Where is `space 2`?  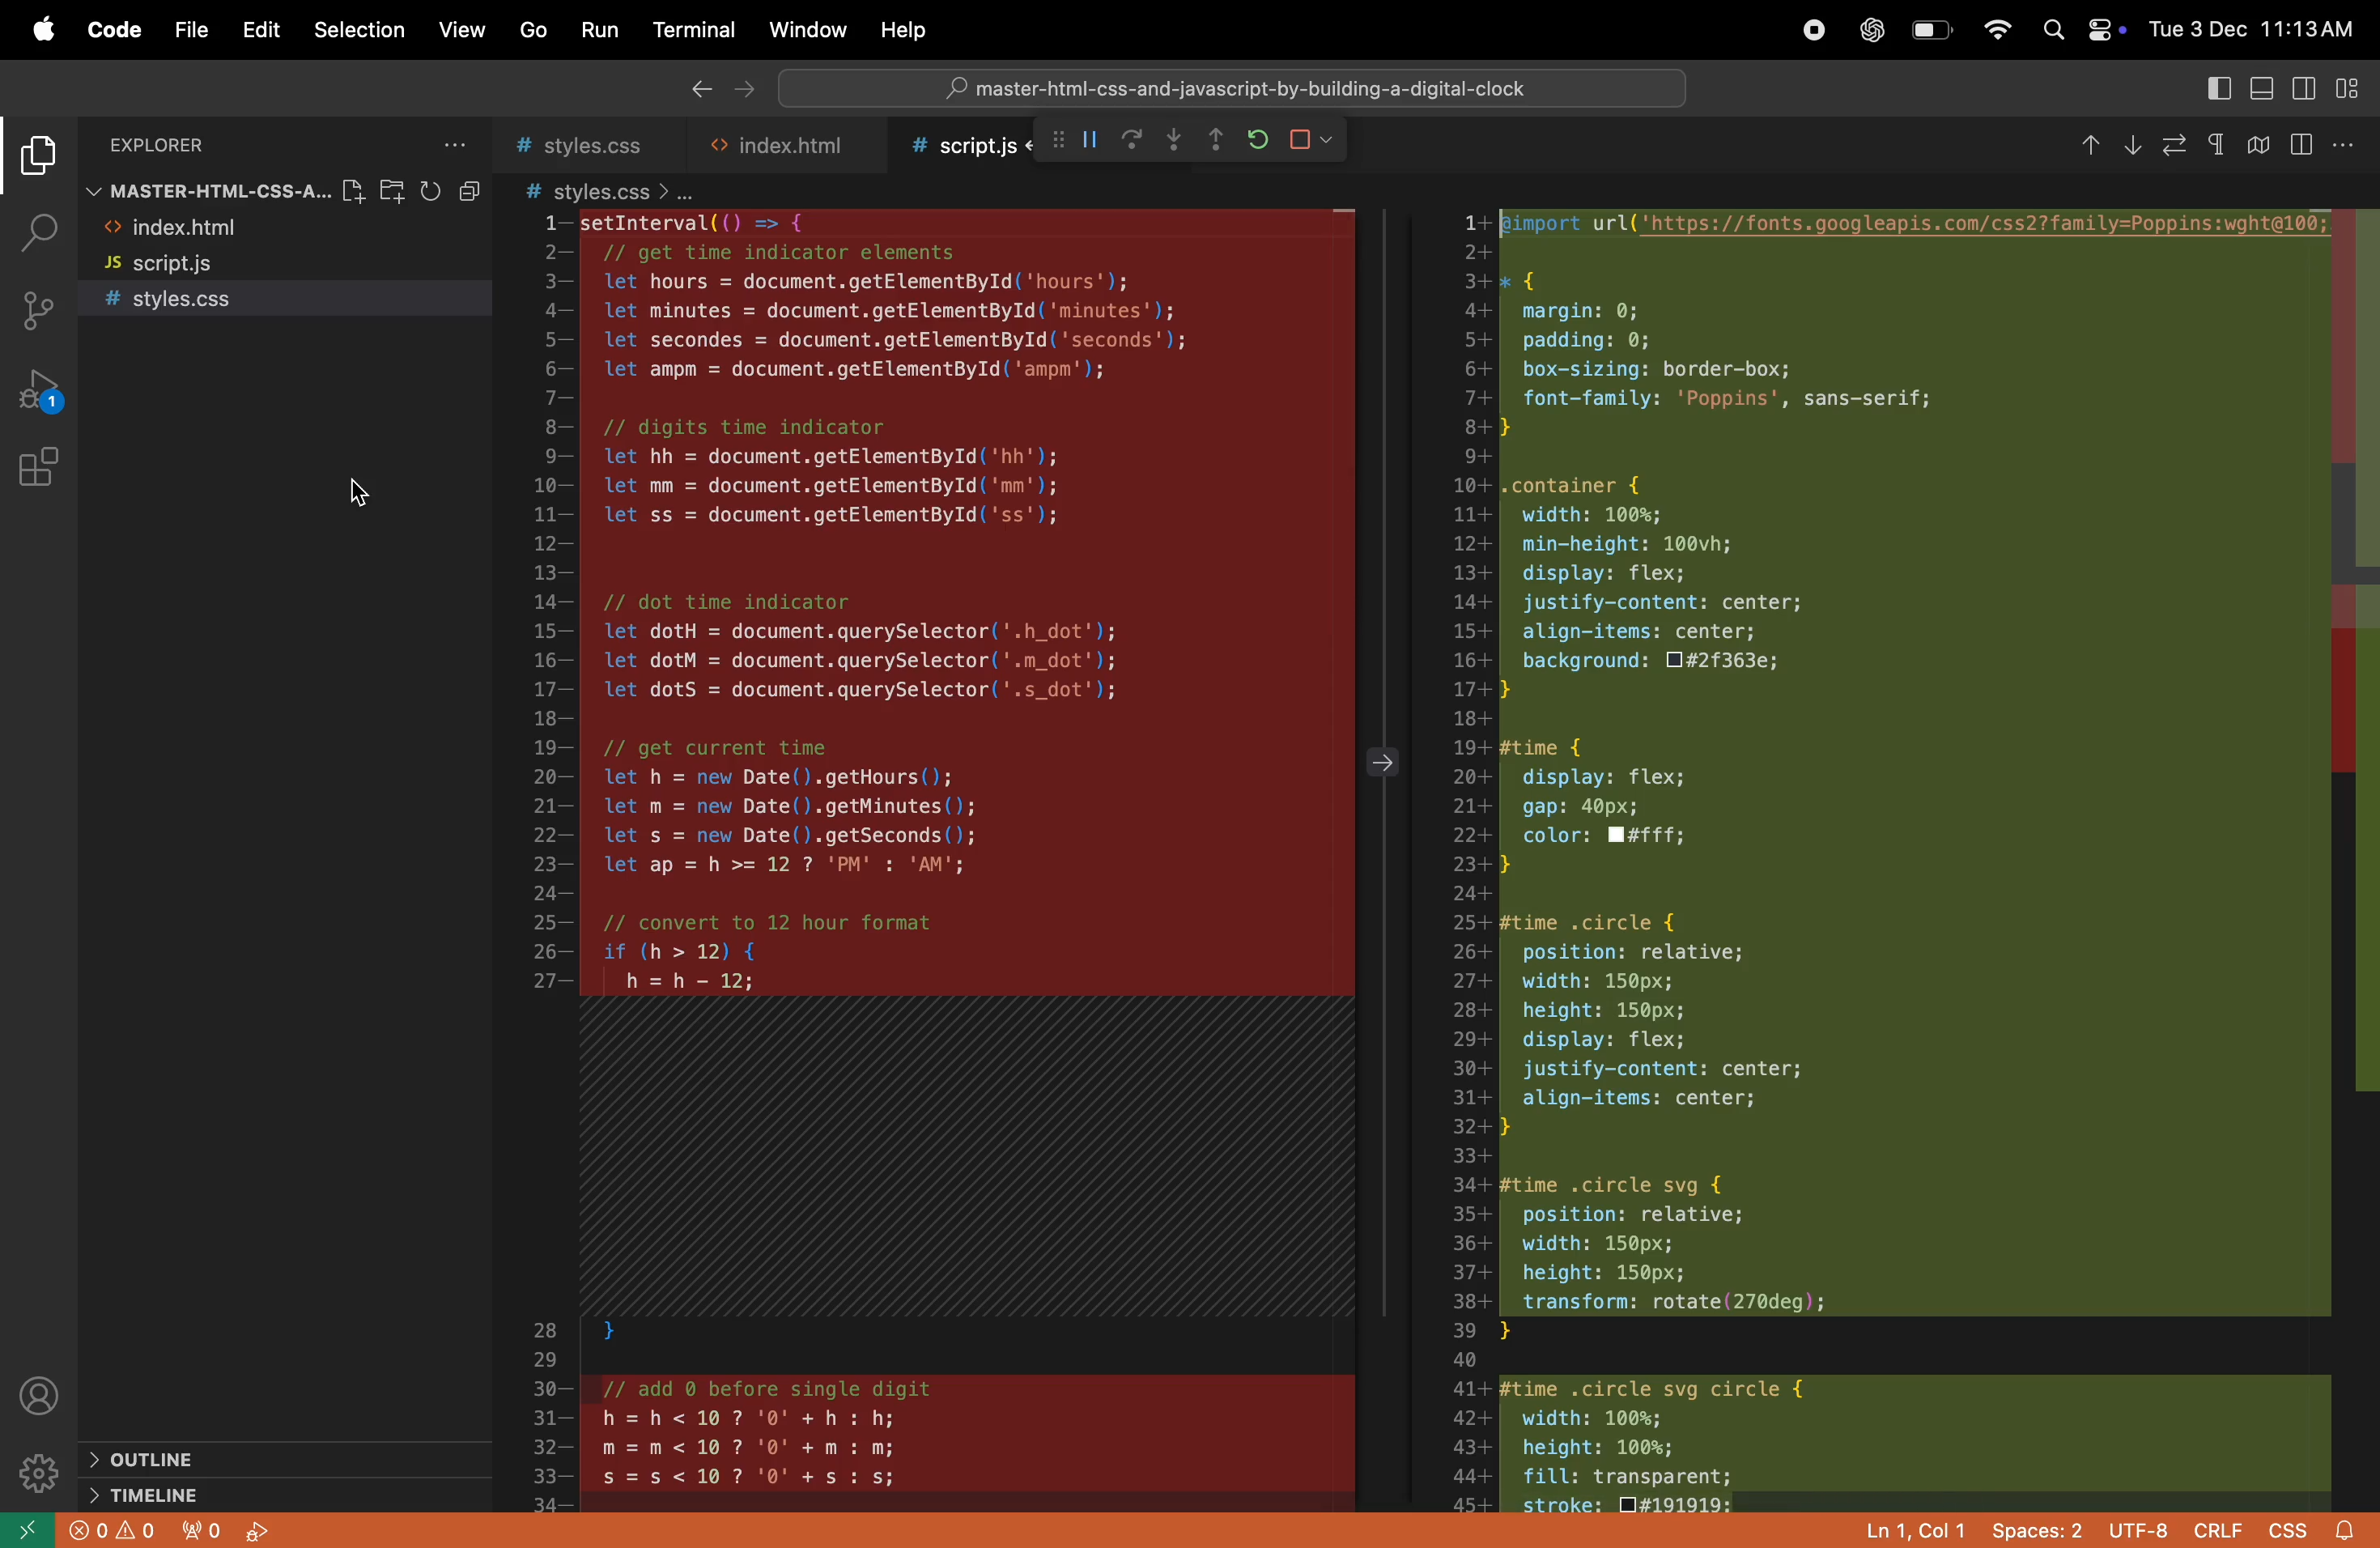
space 2 is located at coordinates (2038, 1534).